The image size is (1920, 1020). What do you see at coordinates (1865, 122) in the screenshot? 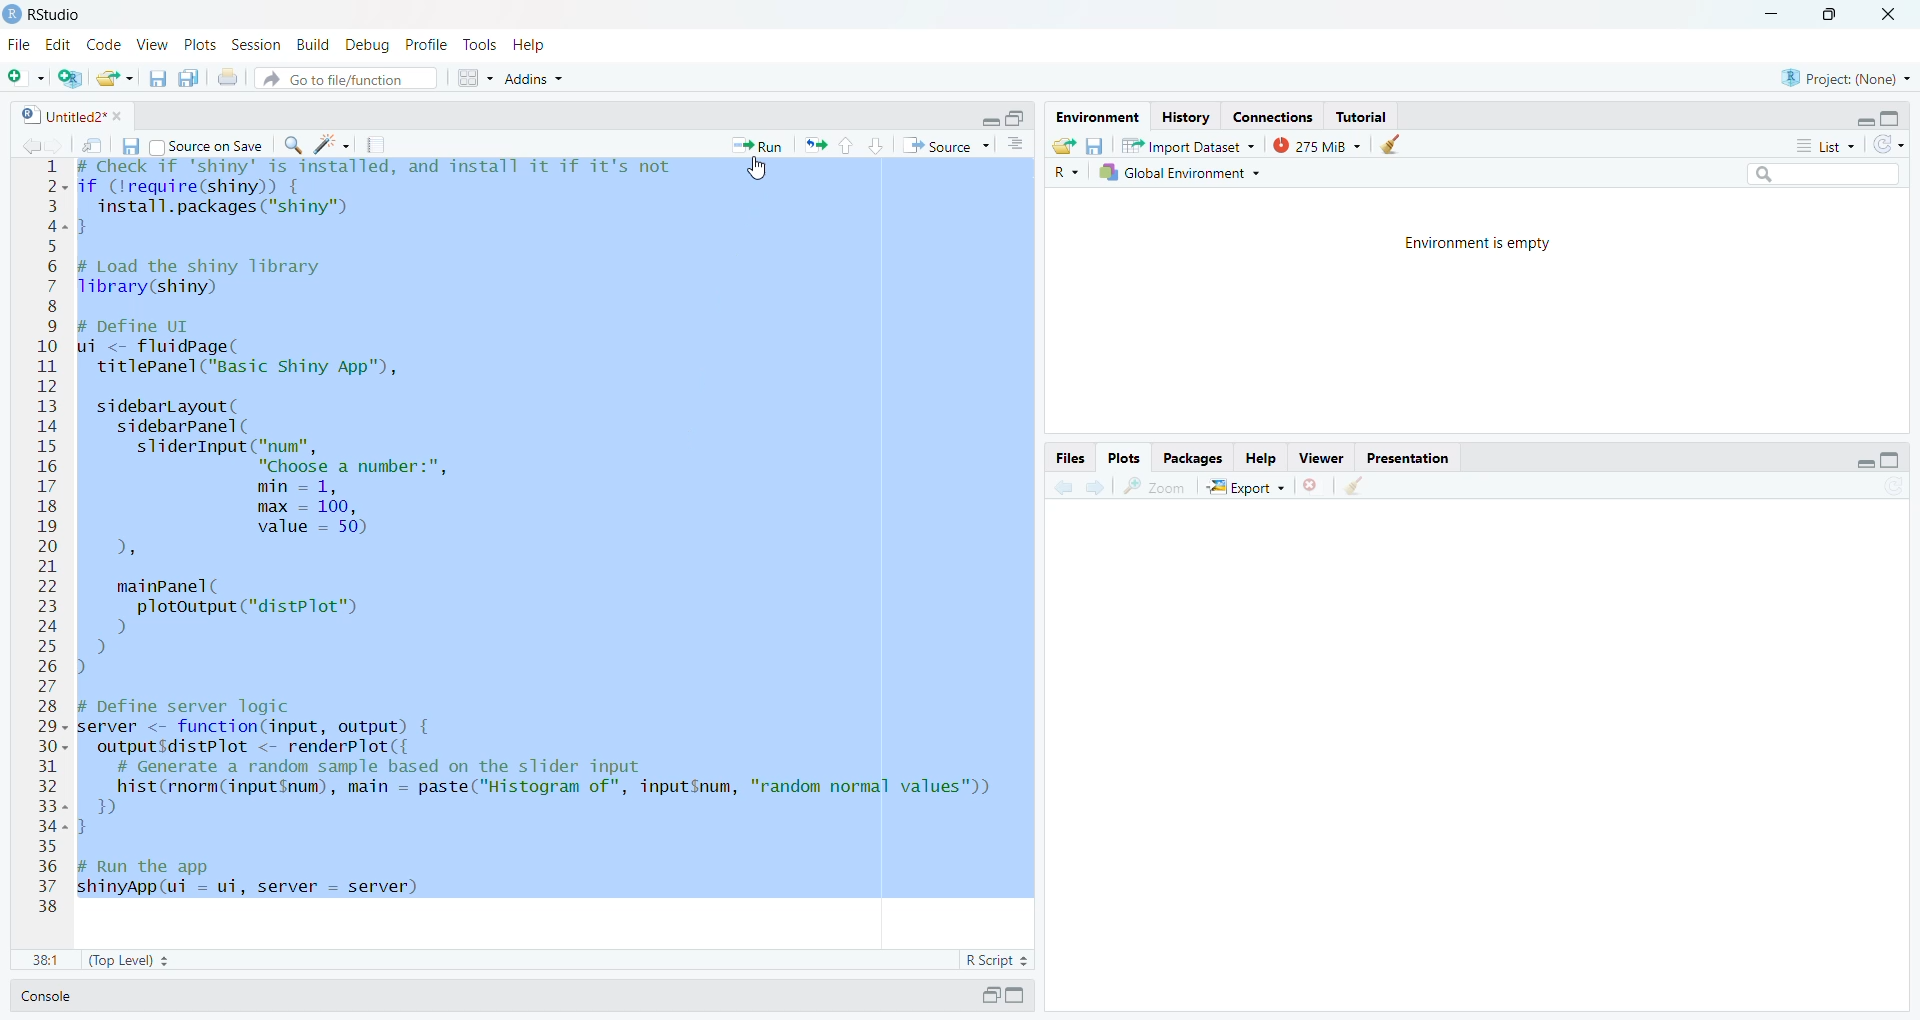
I see `minimize` at bounding box center [1865, 122].